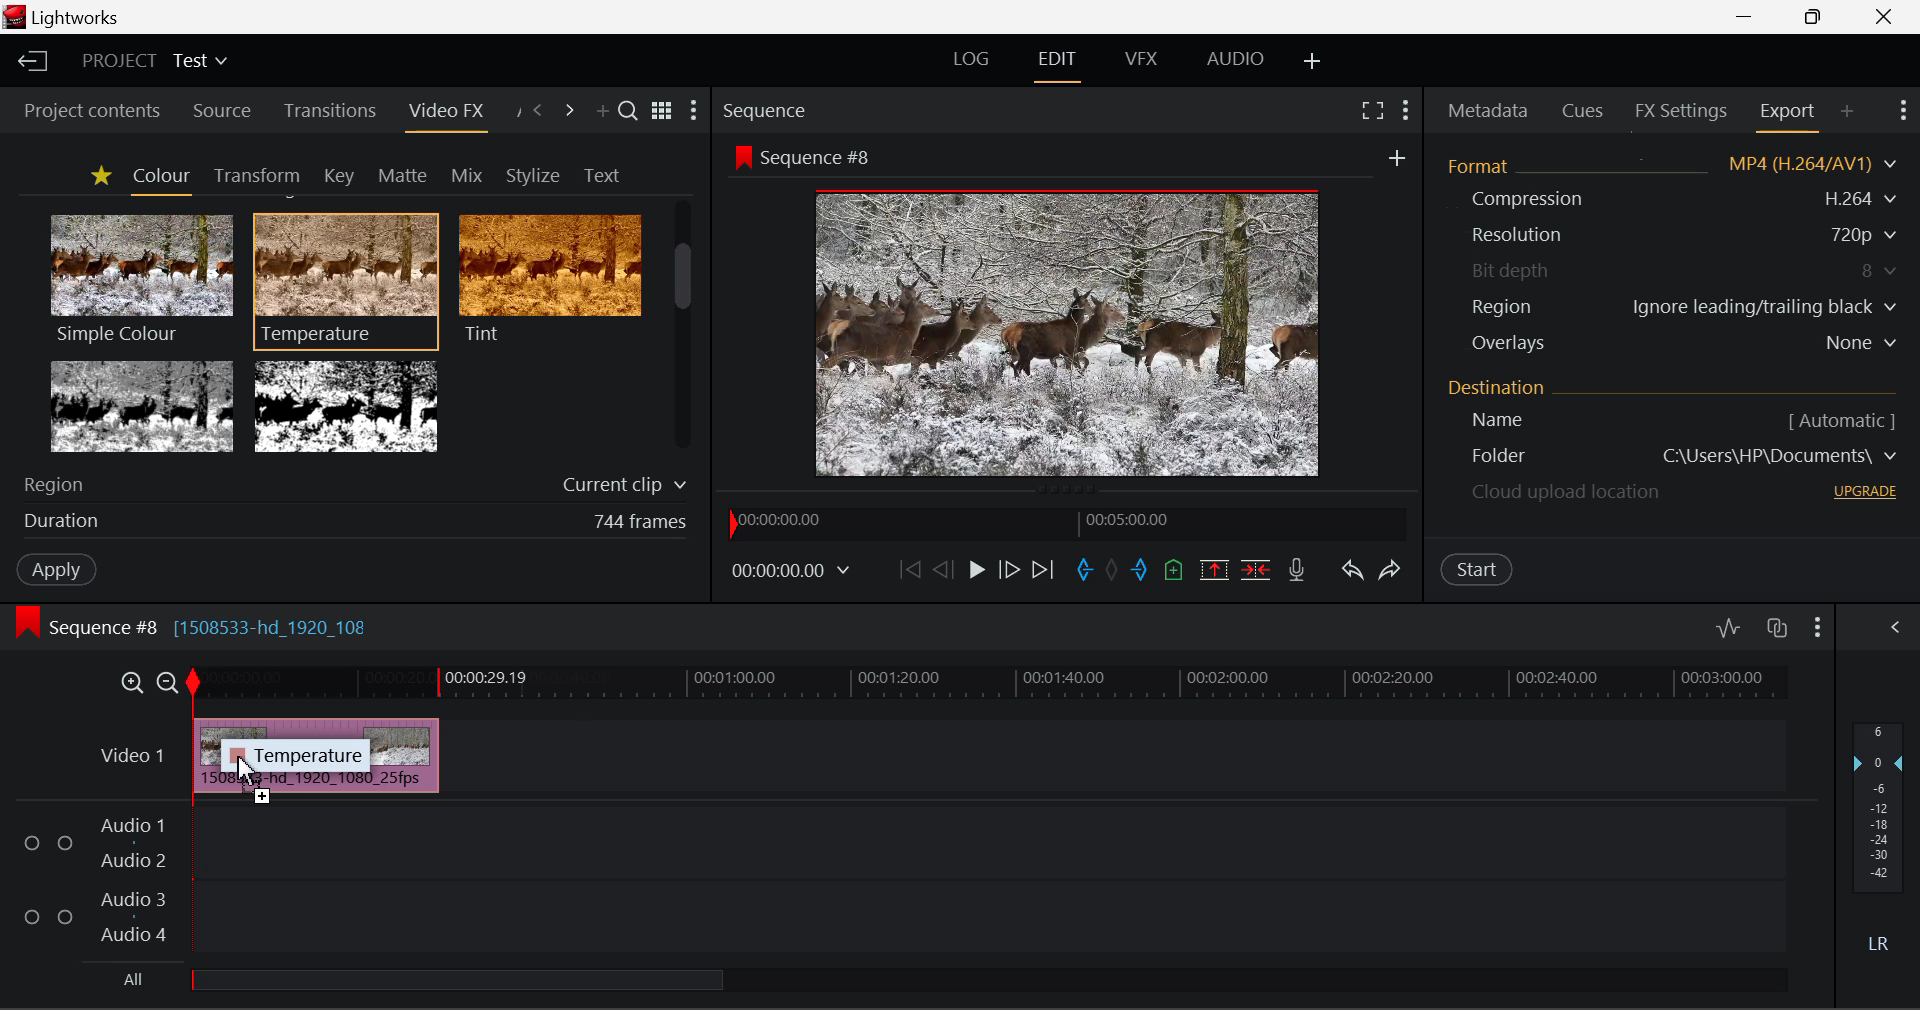 Image resolution: width=1920 pixels, height=1010 pixels. I want to click on Project contents, so click(83, 113).